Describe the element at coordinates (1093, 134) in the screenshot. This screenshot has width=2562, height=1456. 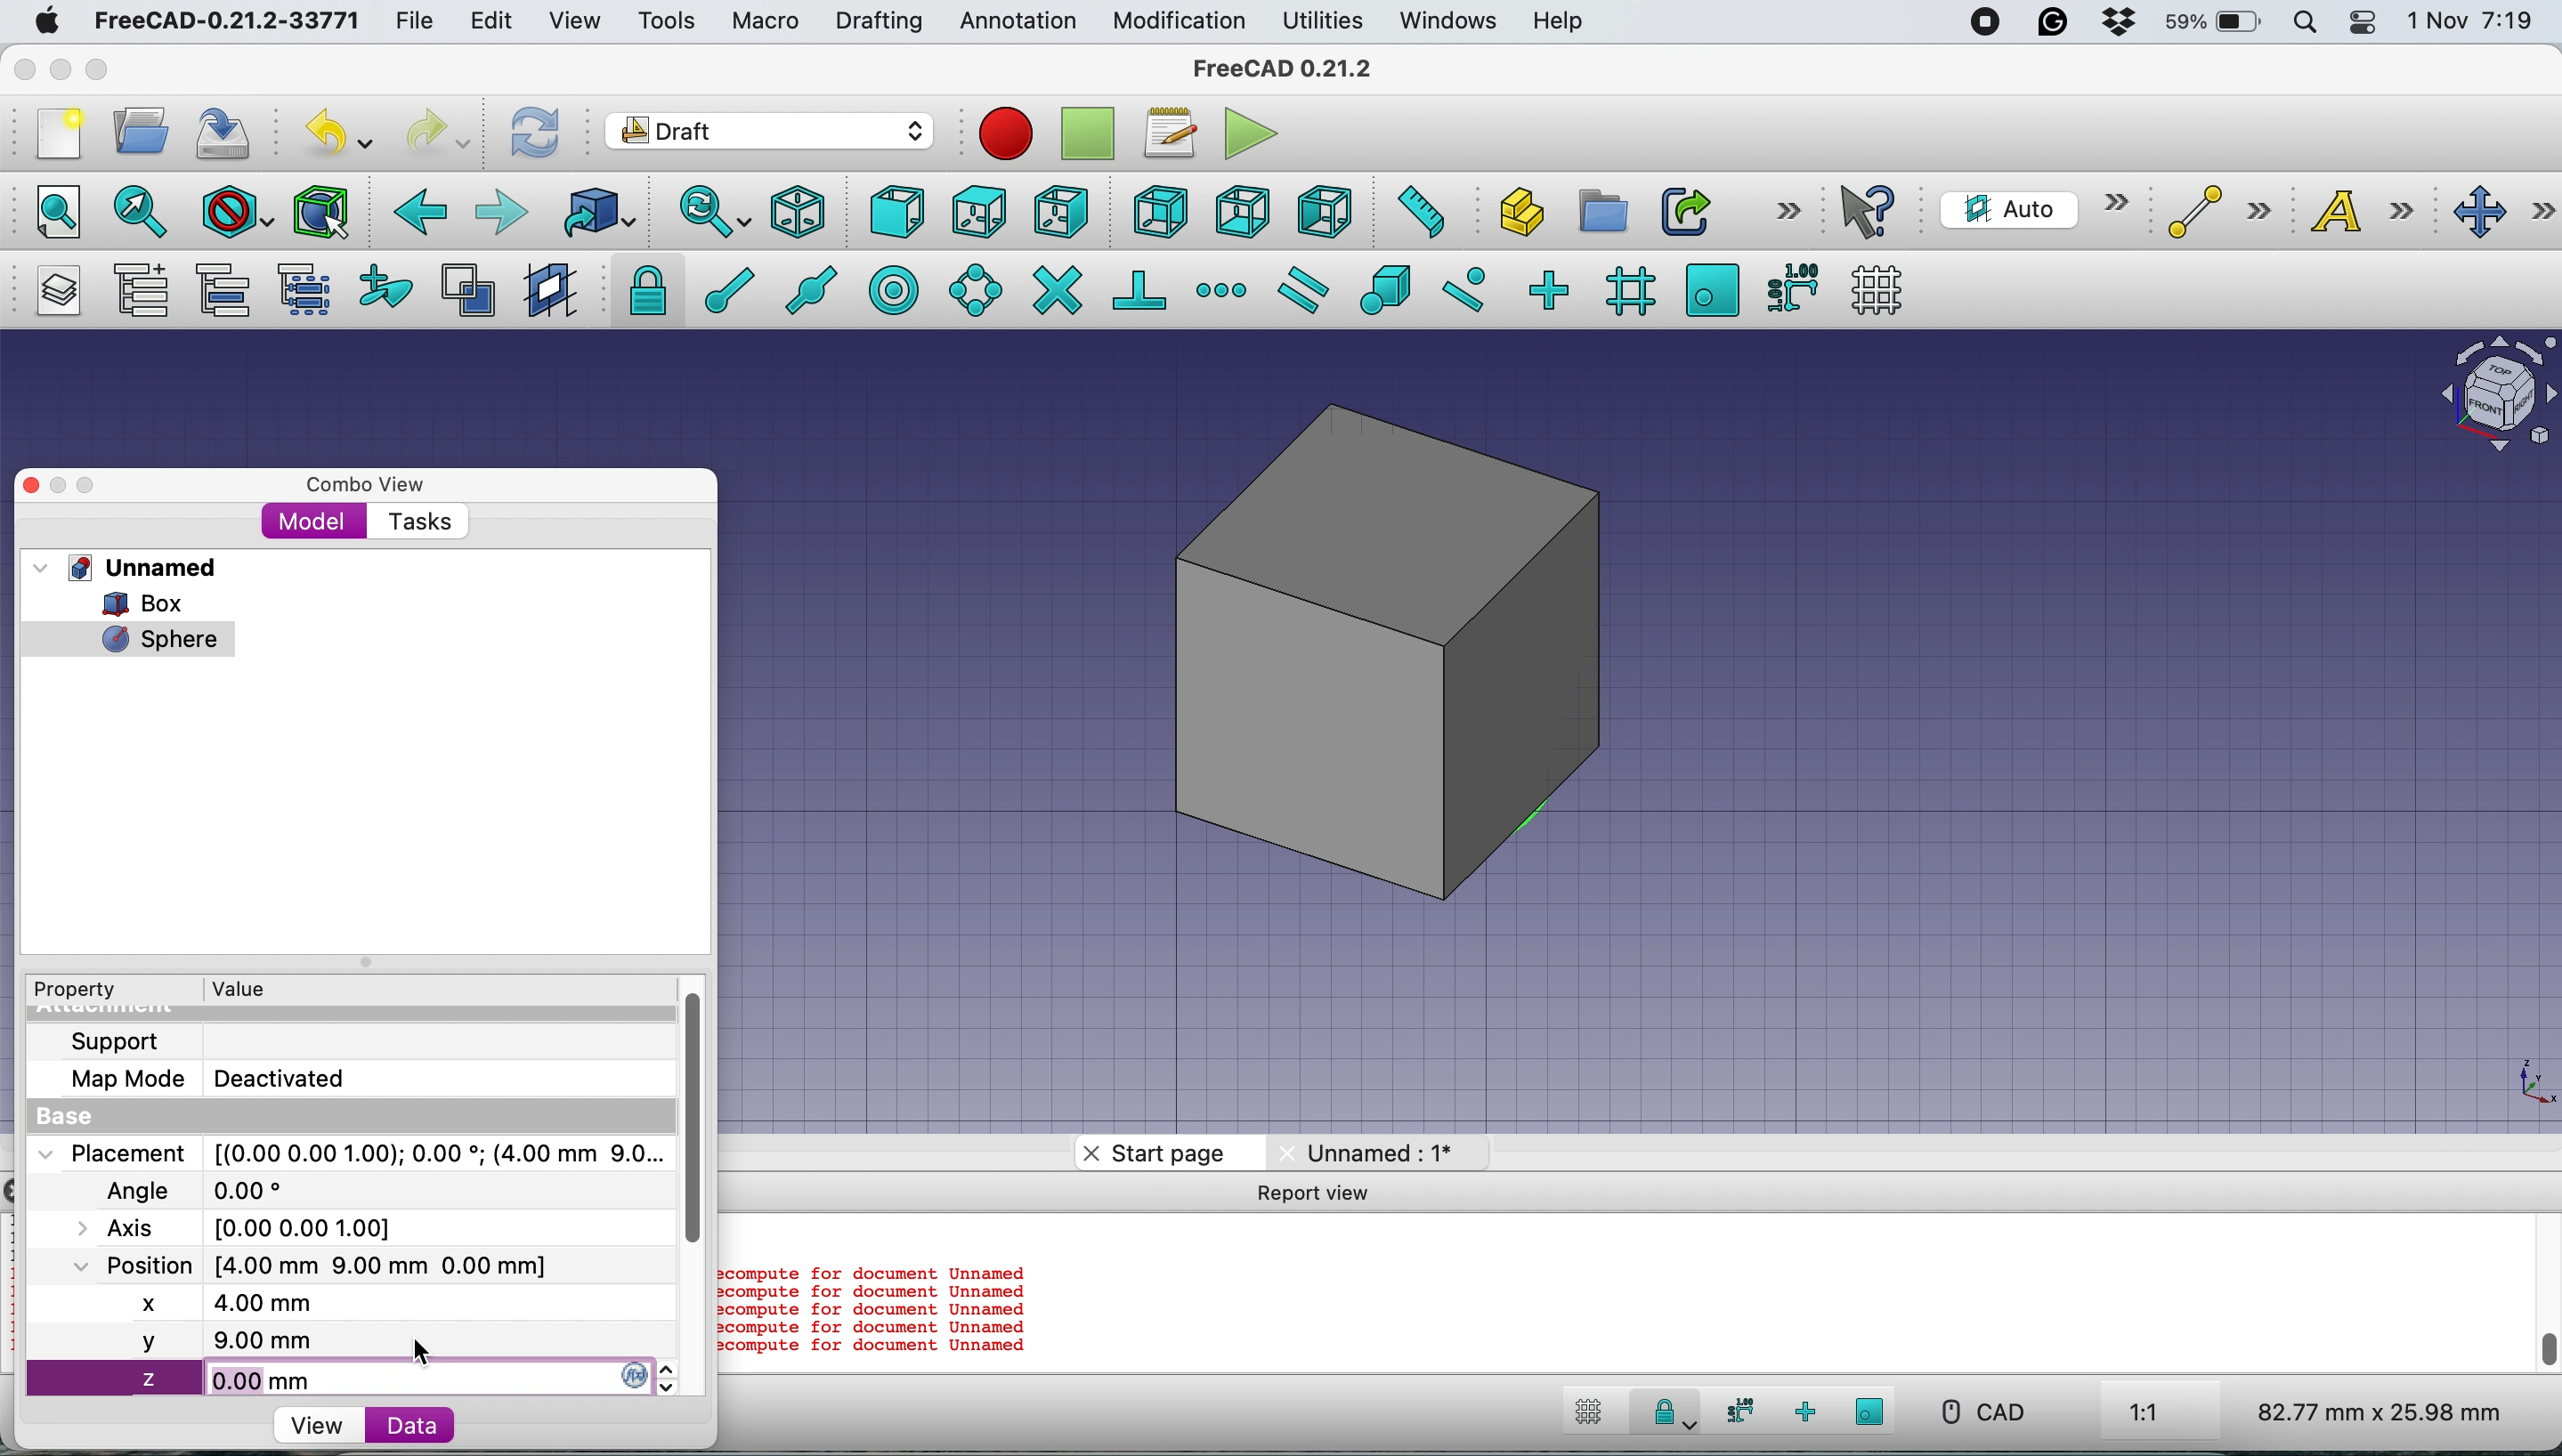
I see `stop recording macros` at that location.